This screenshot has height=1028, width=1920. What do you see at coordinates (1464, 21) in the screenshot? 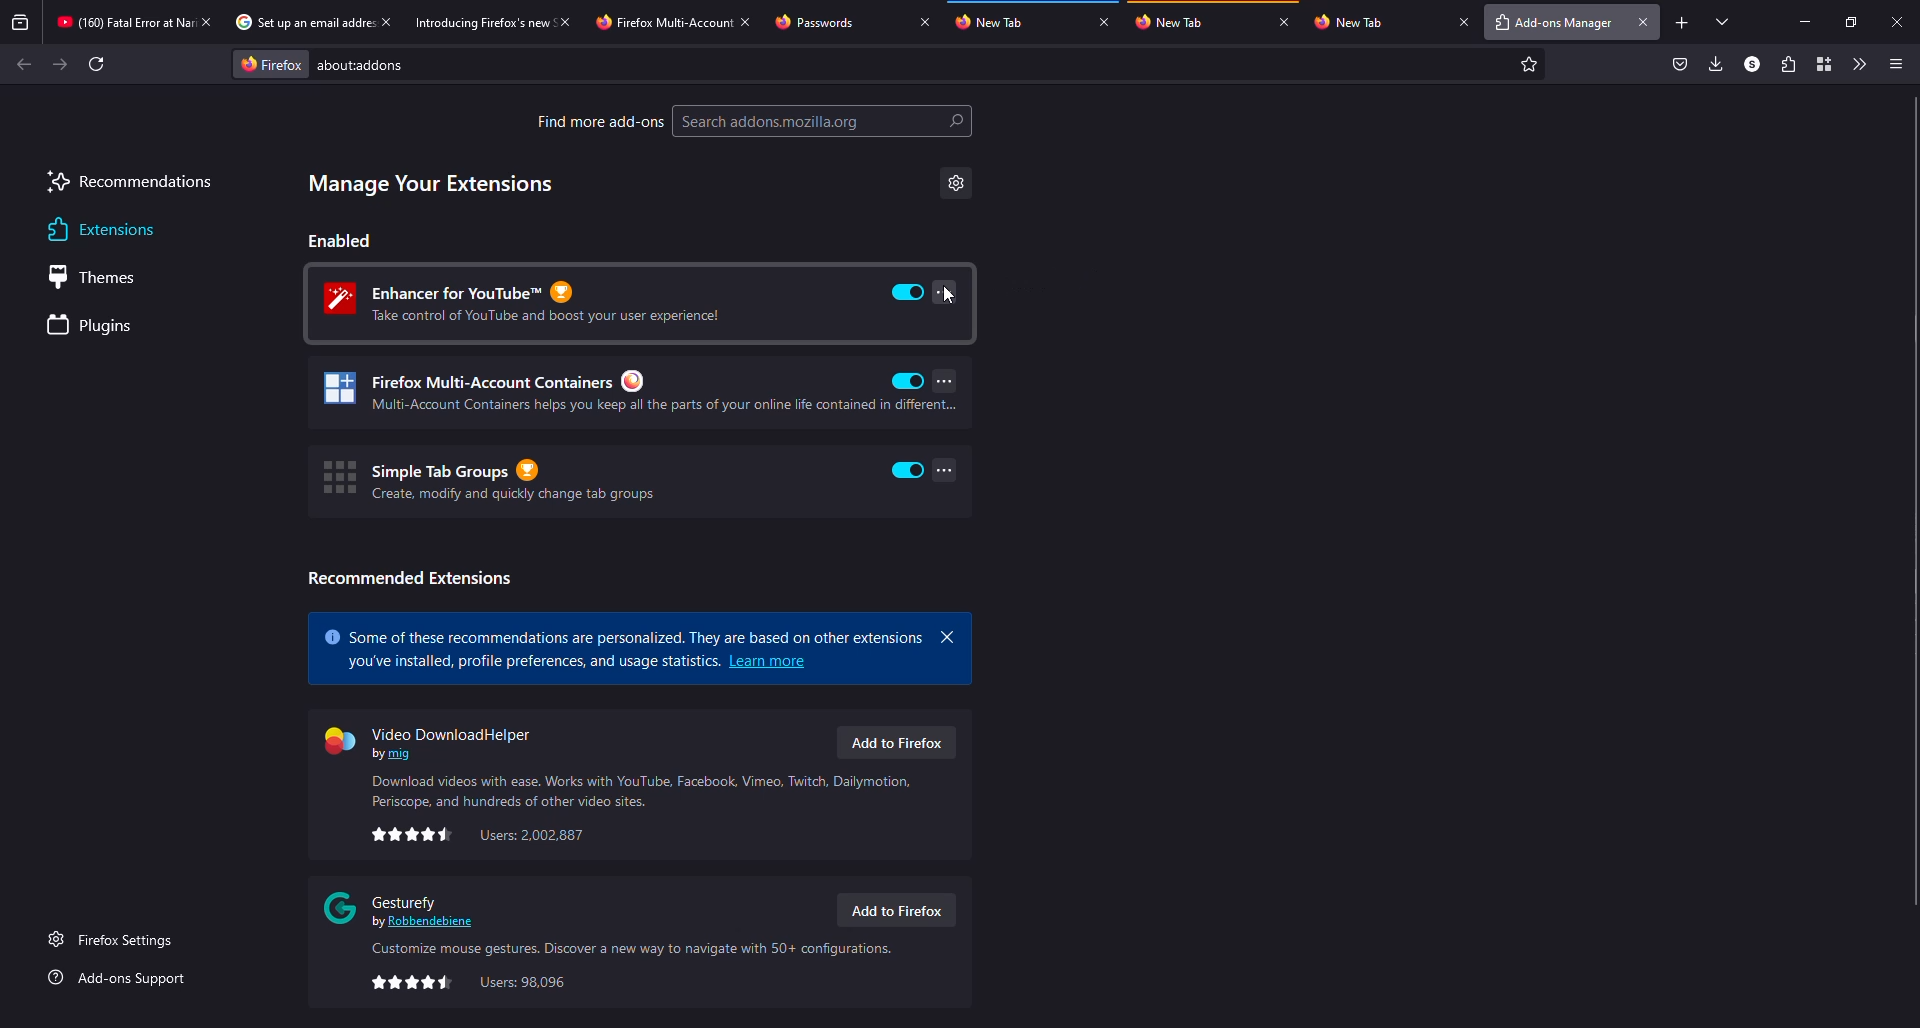
I see `close` at bounding box center [1464, 21].